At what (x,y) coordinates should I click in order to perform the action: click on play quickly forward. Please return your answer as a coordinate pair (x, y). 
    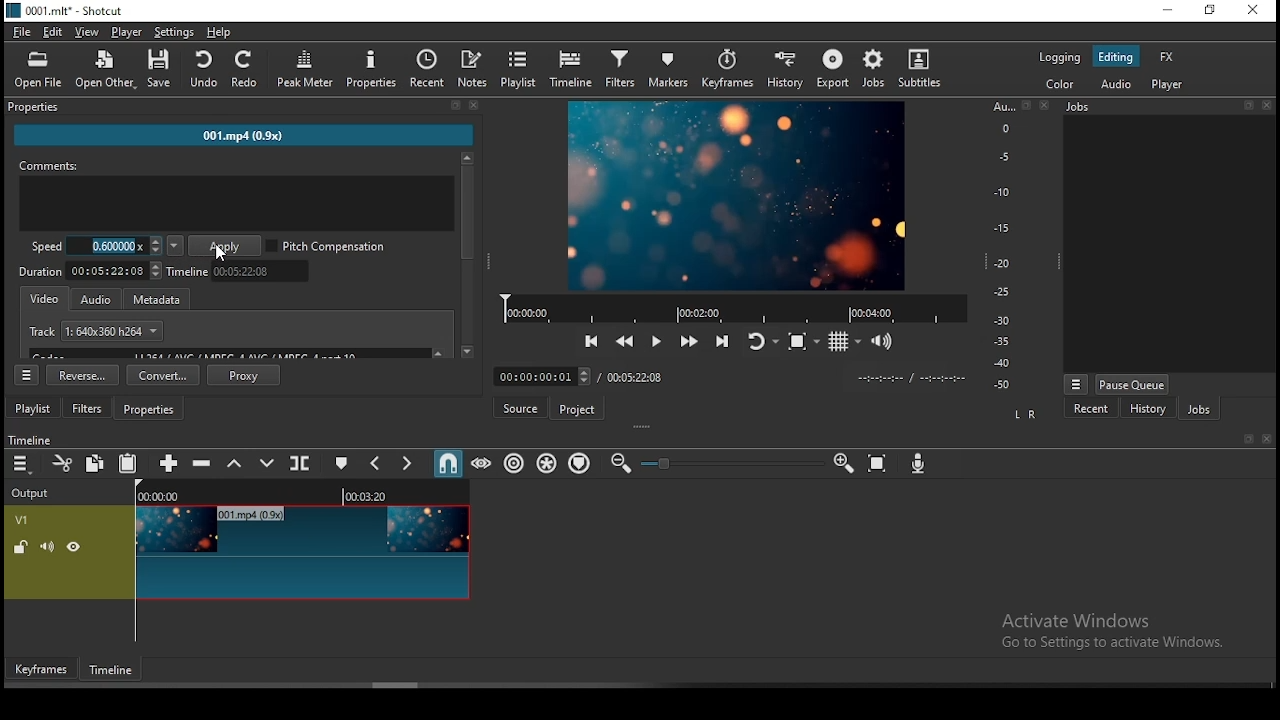
    Looking at the image, I should click on (691, 341).